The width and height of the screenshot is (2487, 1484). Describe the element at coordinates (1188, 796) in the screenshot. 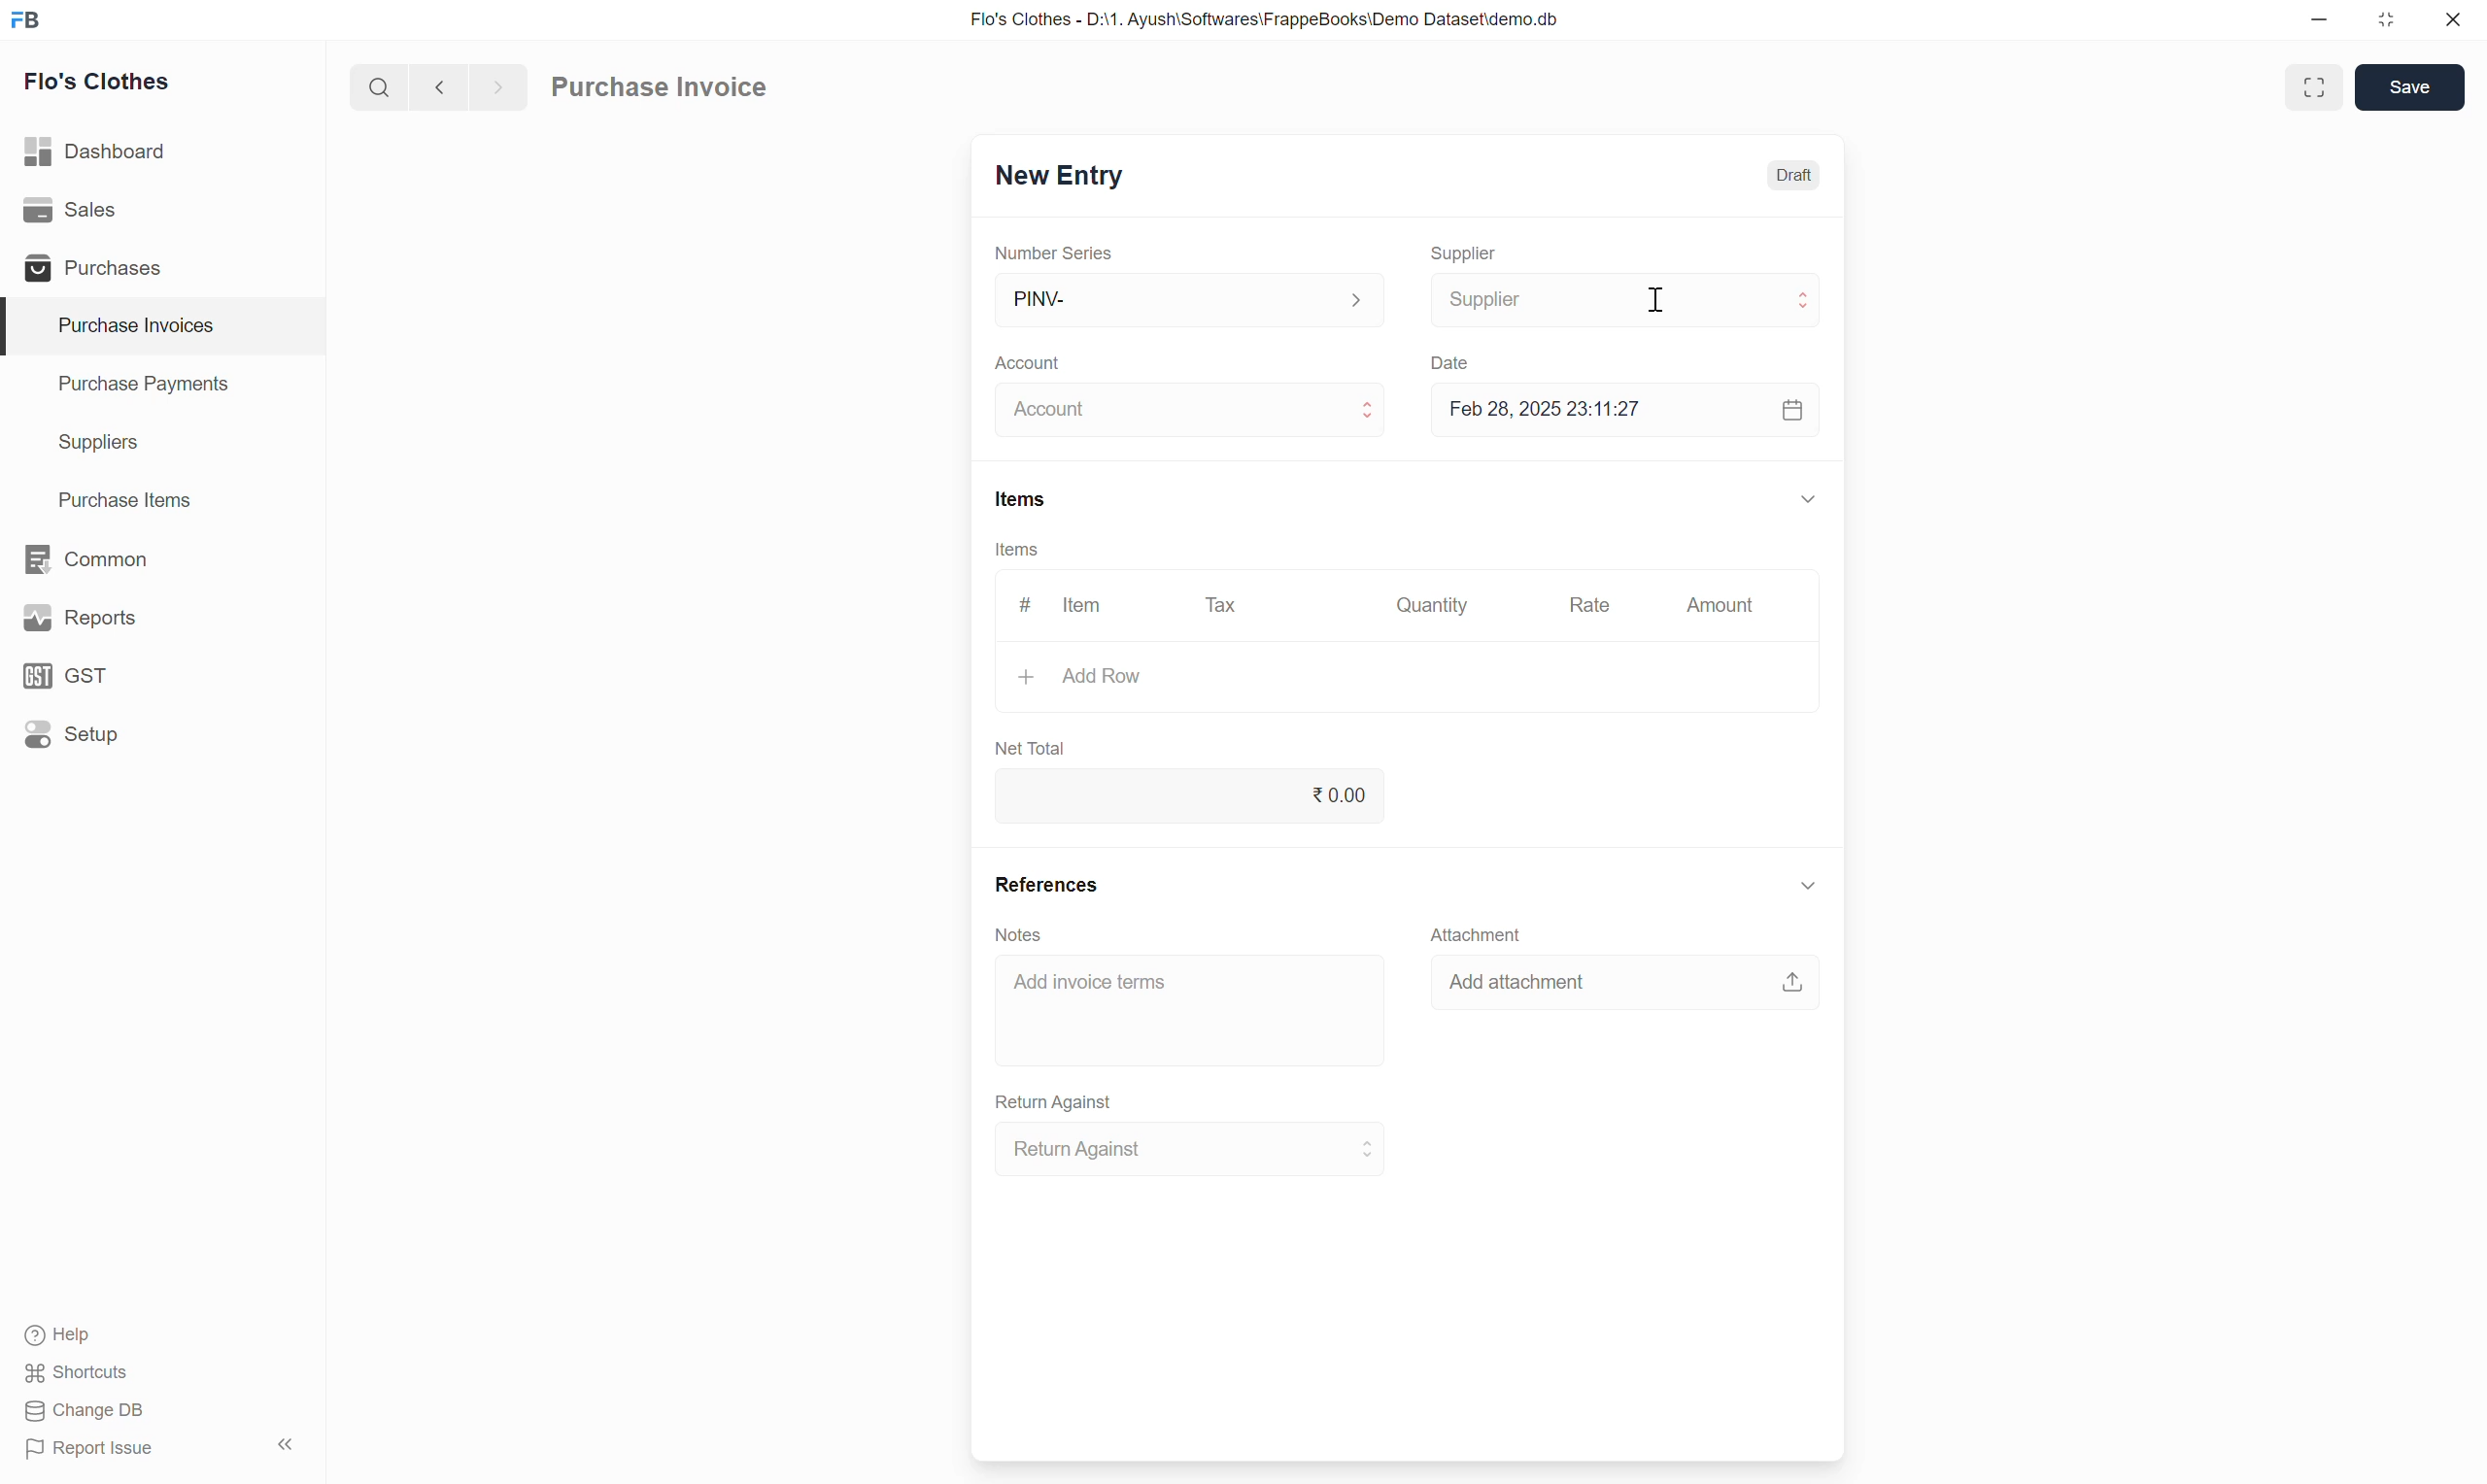

I see `0.00` at that location.